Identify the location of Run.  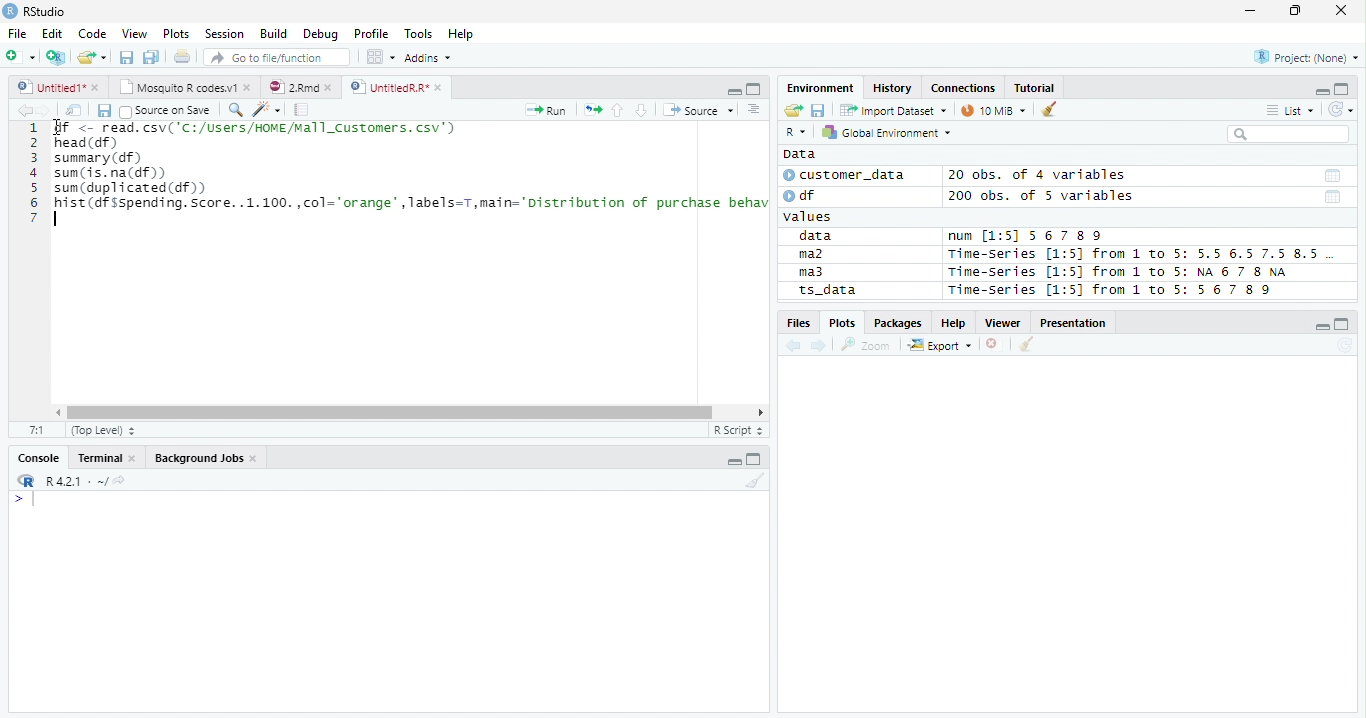
(548, 111).